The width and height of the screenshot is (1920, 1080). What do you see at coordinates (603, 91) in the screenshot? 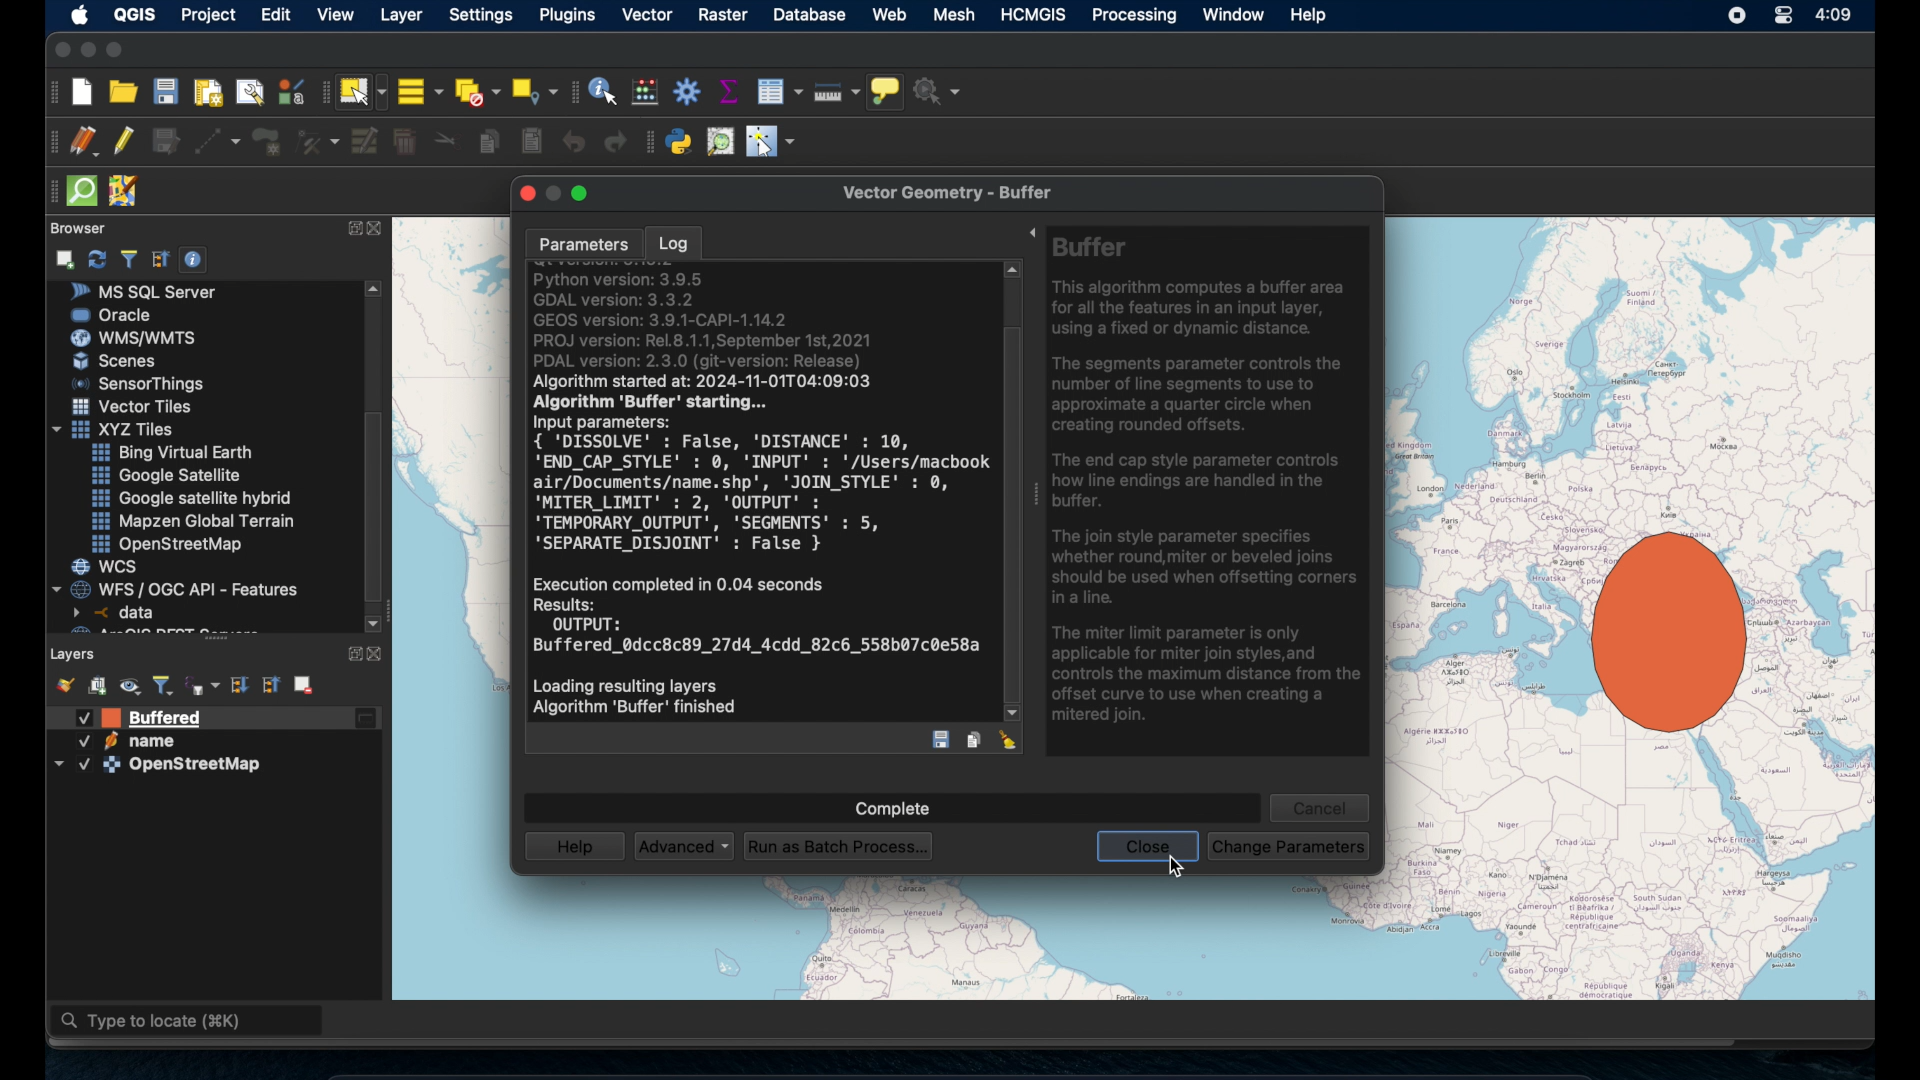
I see `identify features` at bounding box center [603, 91].